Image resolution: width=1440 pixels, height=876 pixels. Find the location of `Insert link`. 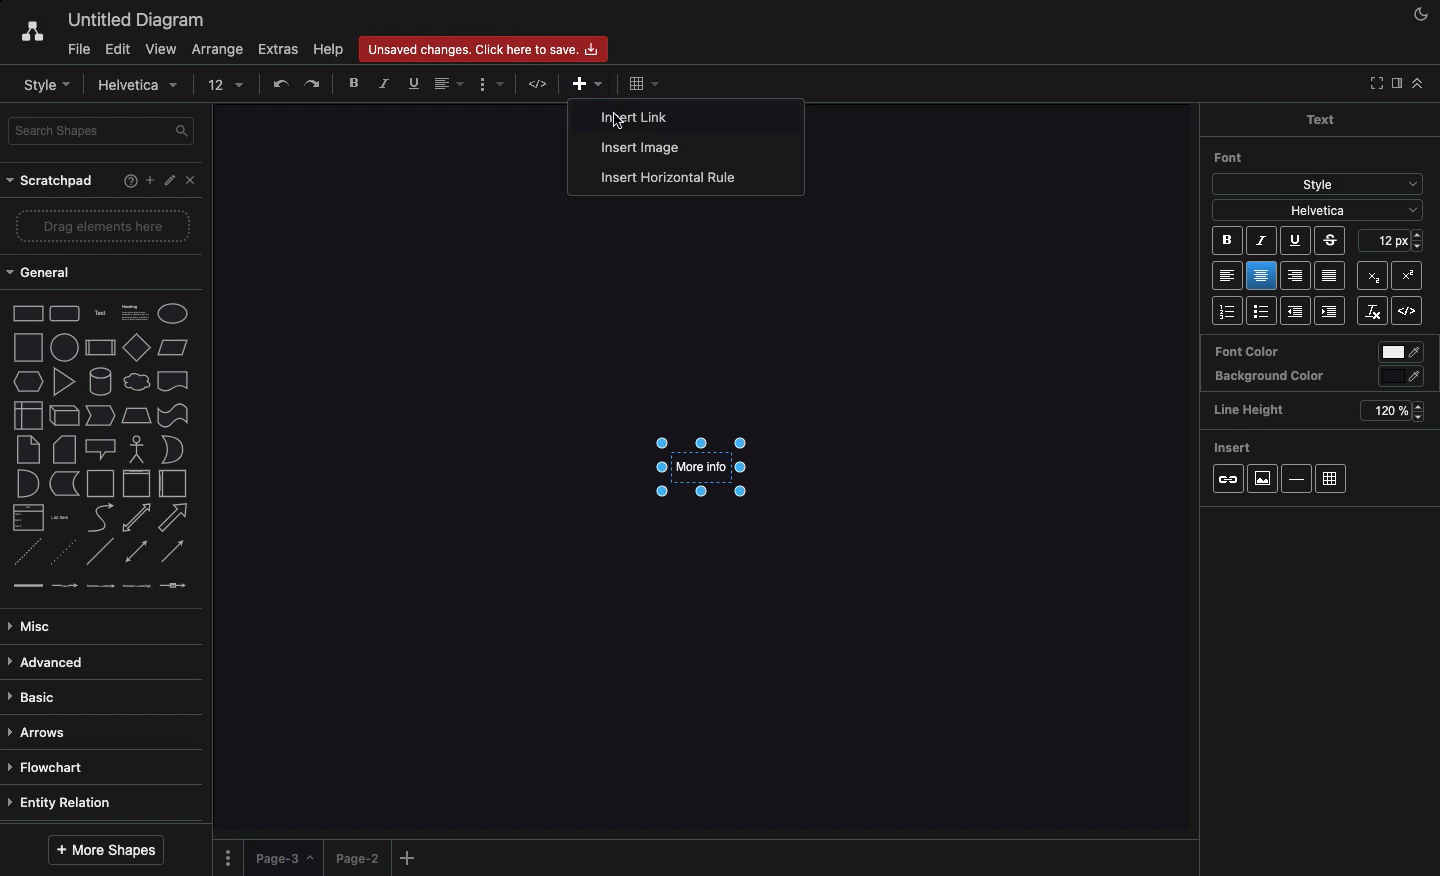

Insert link is located at coordinates (670, 118).